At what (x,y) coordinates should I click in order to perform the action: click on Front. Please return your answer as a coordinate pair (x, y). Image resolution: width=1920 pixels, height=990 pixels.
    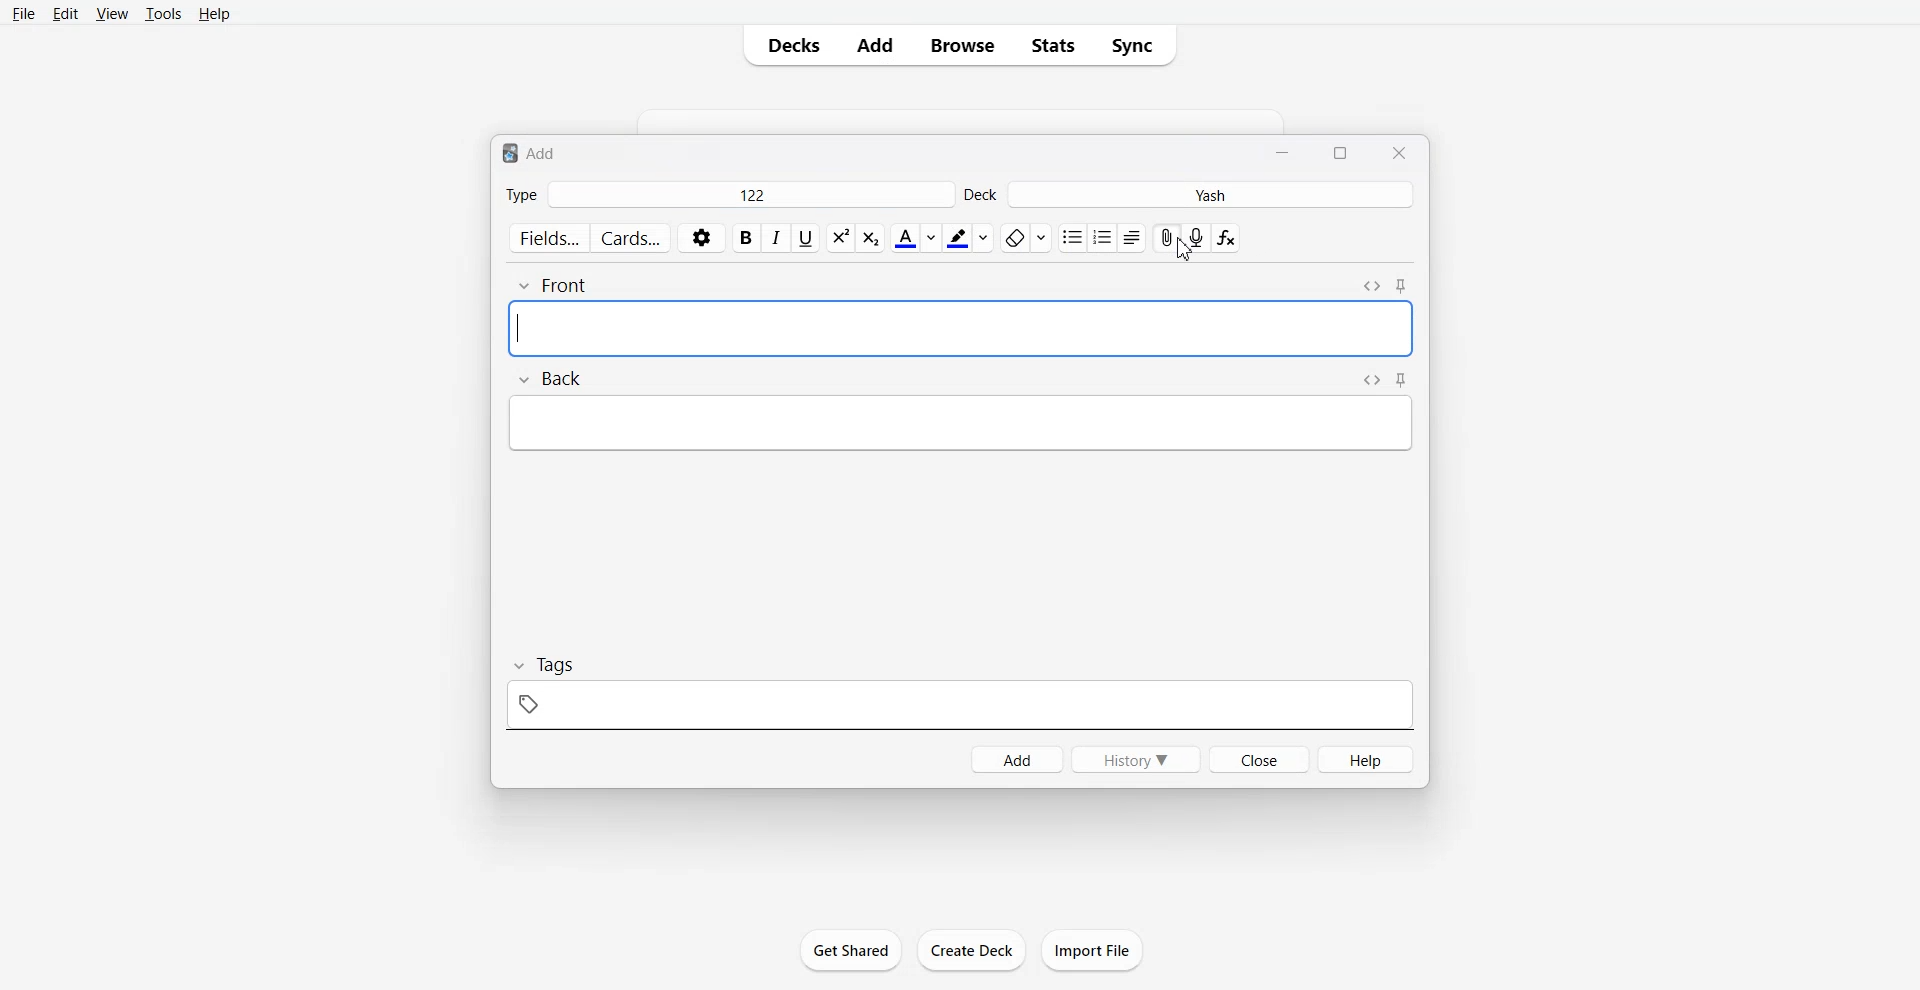
    Looking at the image, I should click on (550, 285).